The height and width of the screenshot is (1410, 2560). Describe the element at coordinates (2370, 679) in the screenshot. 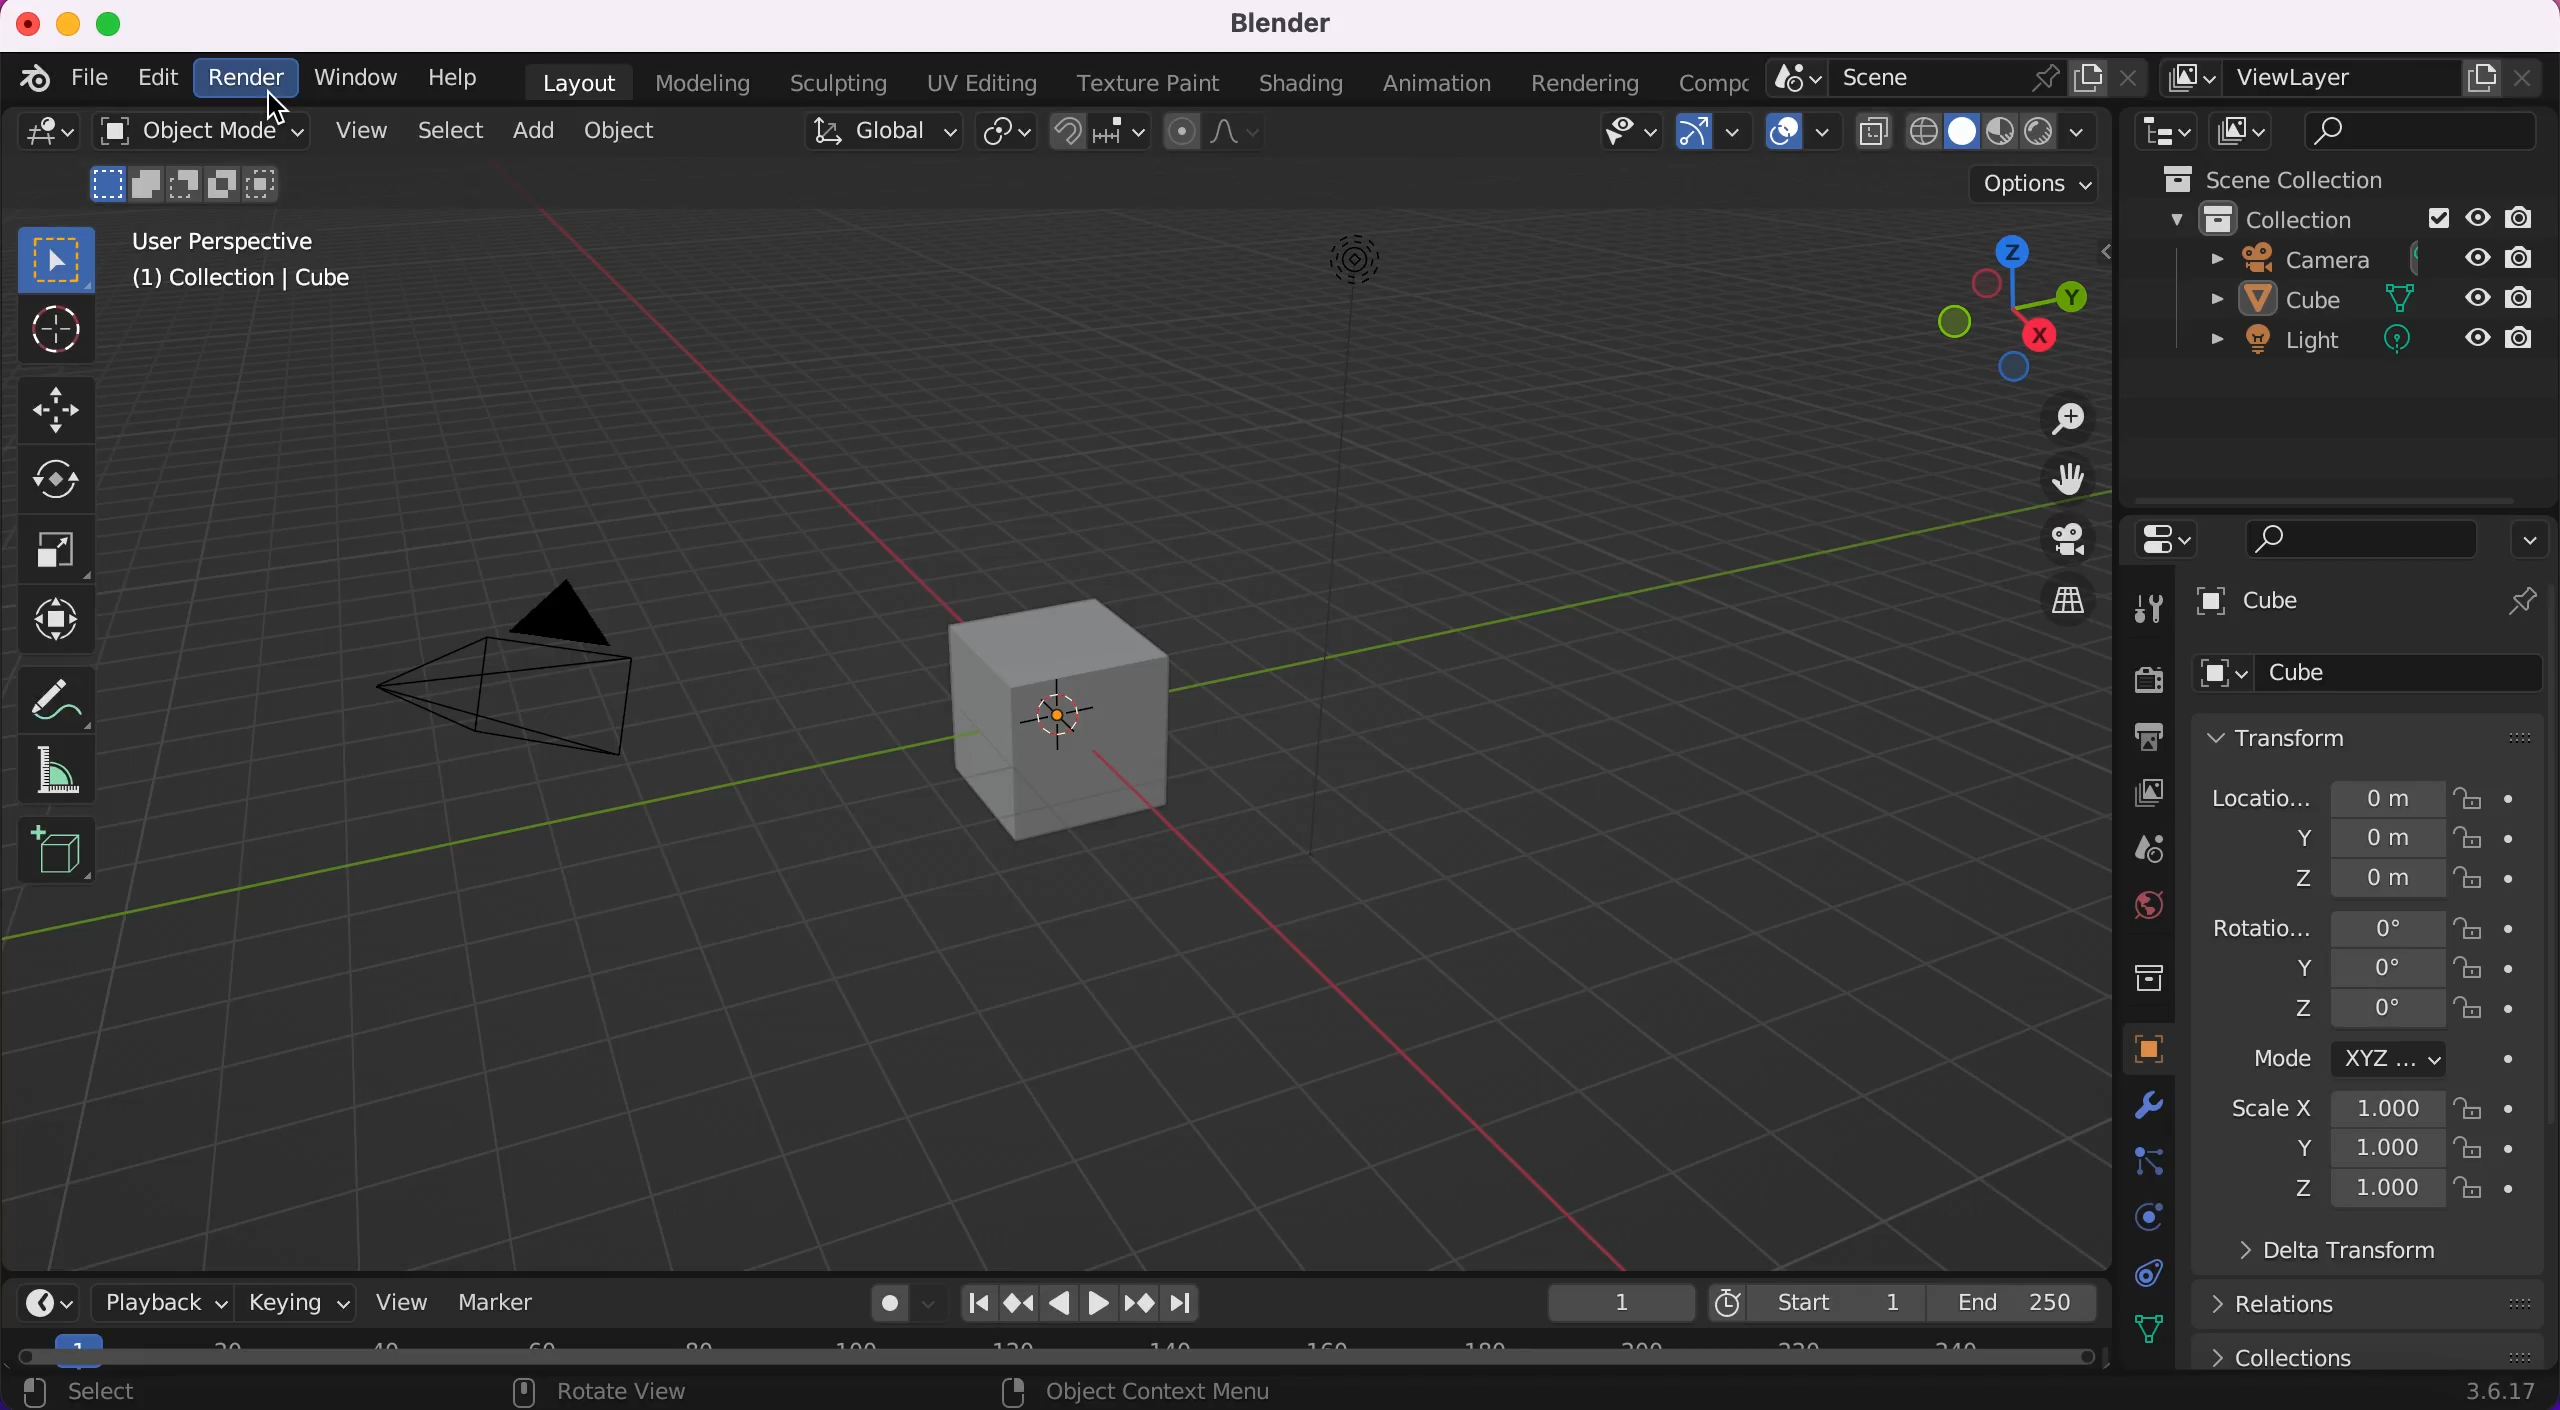

I see `cube` at that location.